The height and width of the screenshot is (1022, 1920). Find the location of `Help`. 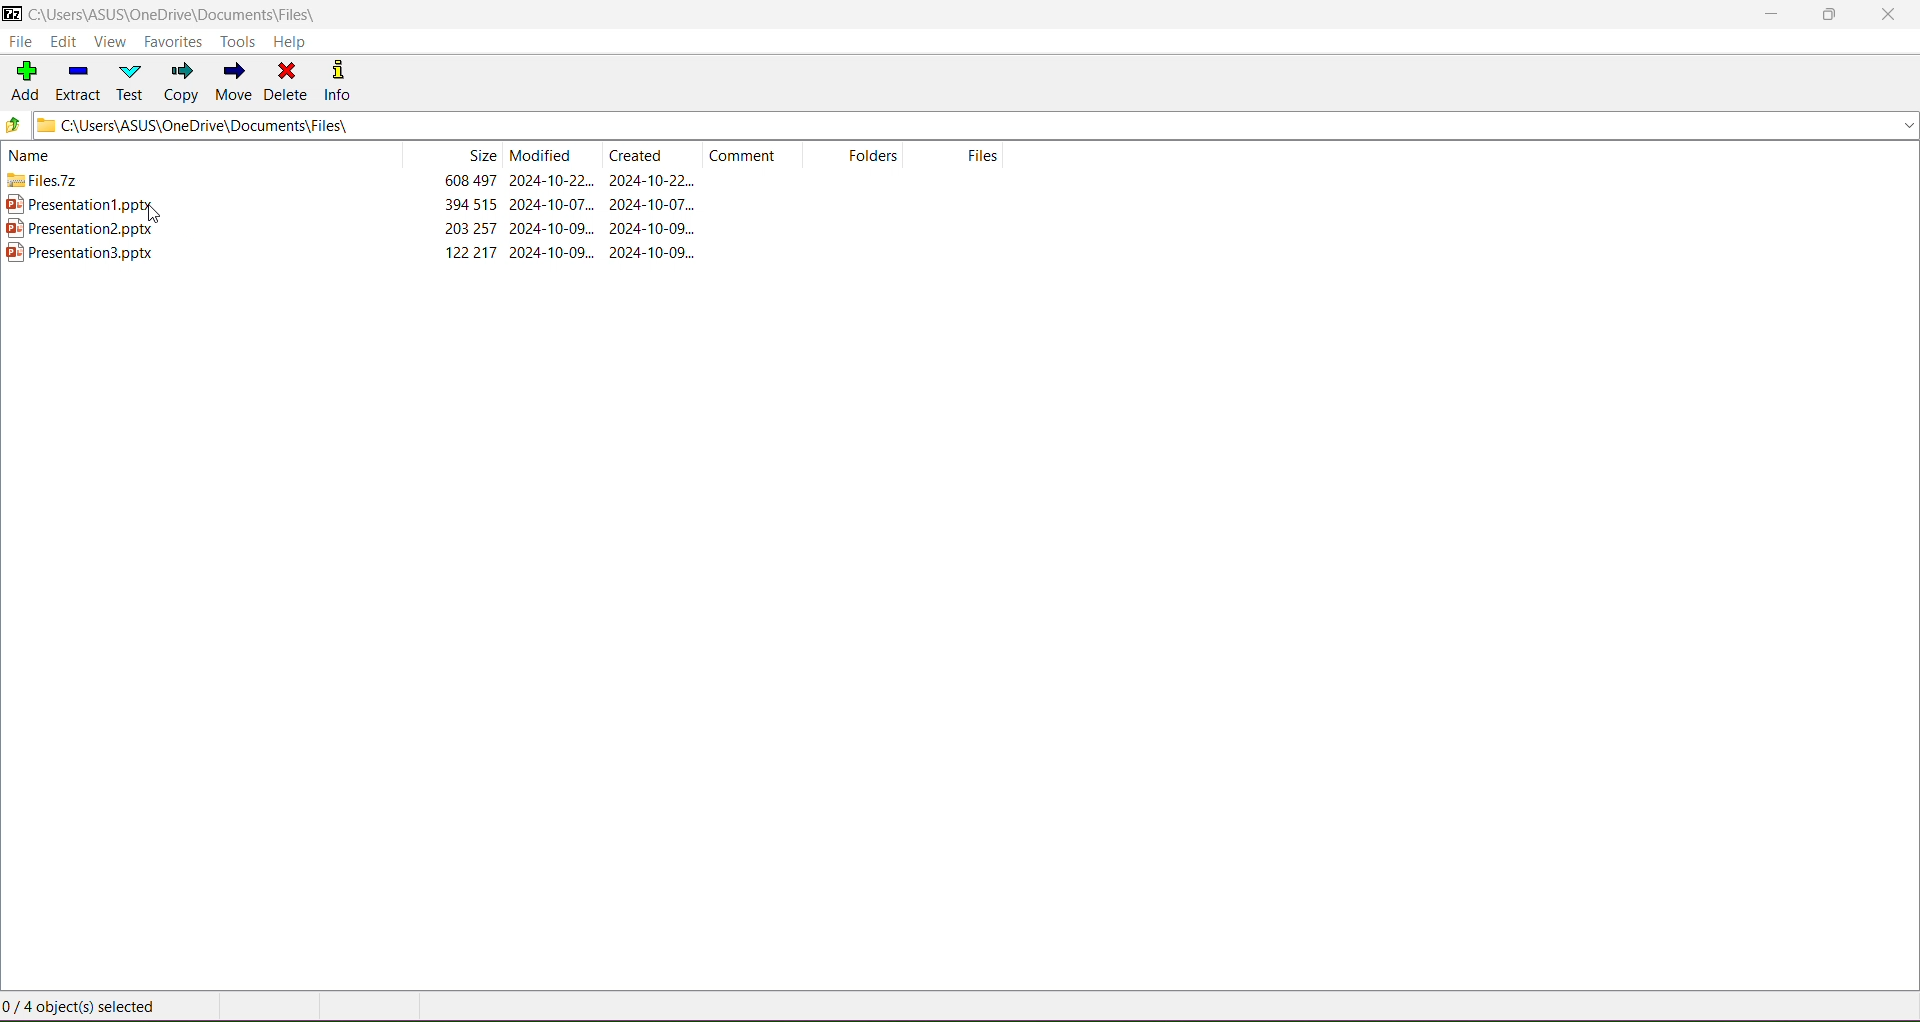

Help is located at coordinates (291, 41).